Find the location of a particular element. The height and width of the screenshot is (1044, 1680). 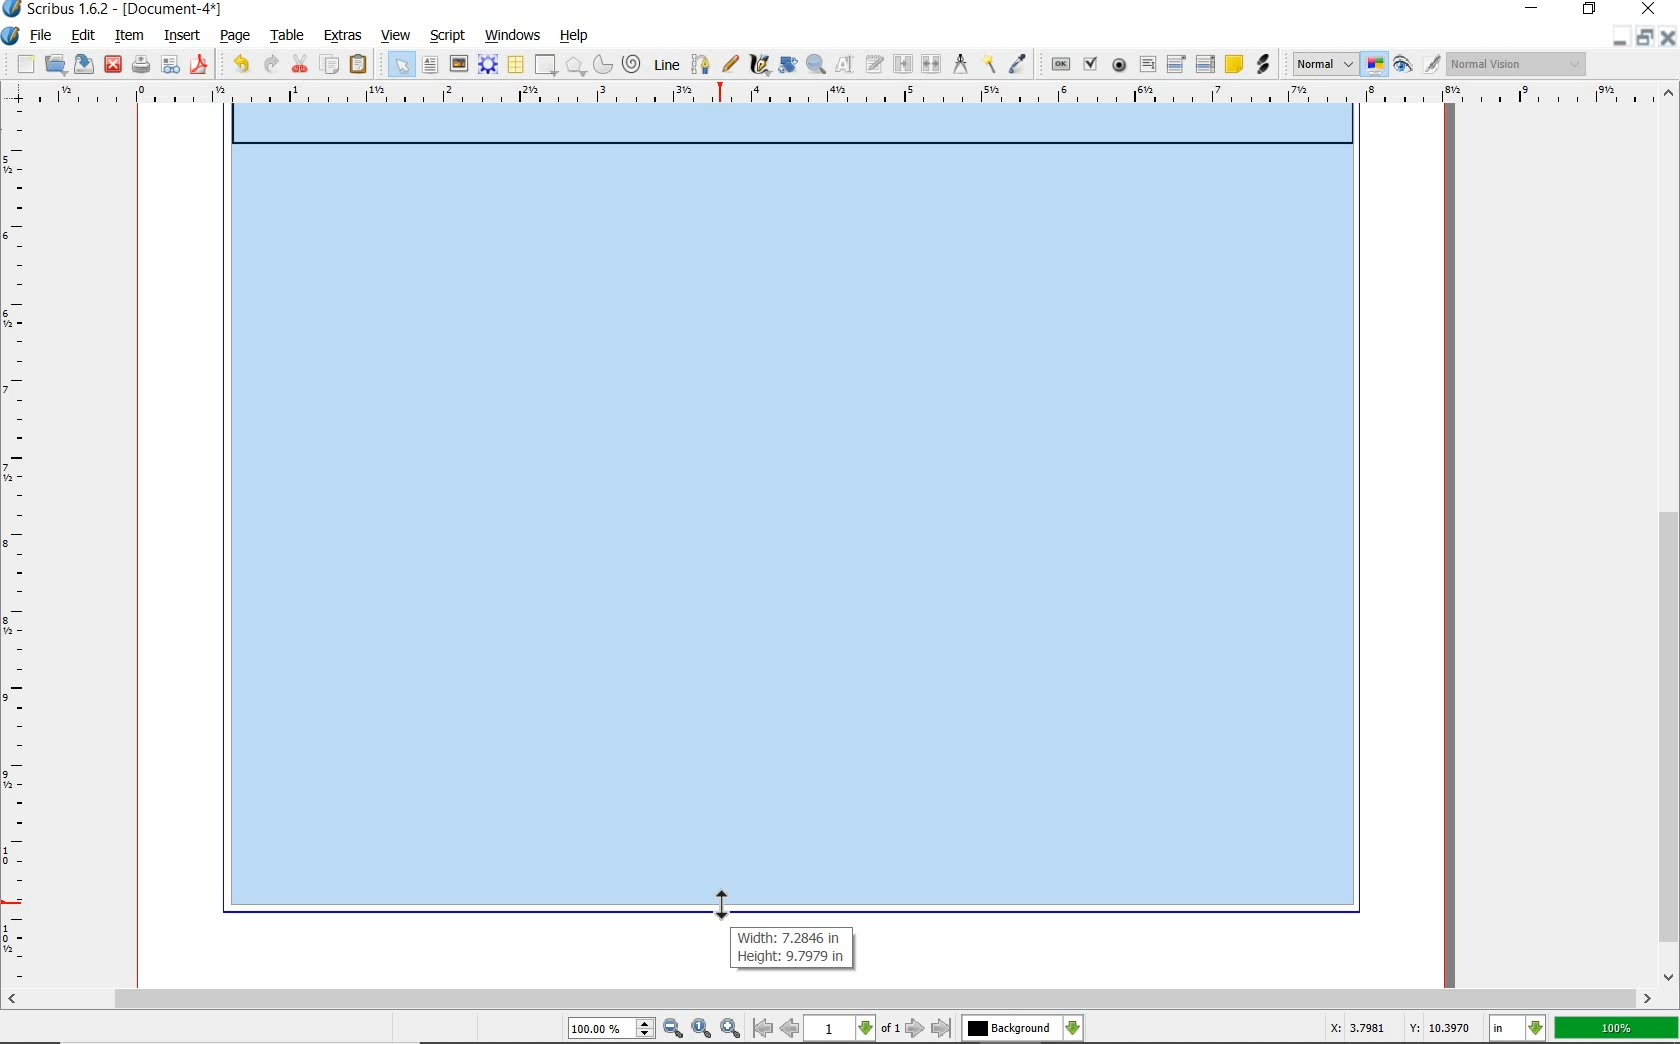

edit contents of frame is located at coordinates (843, 64).